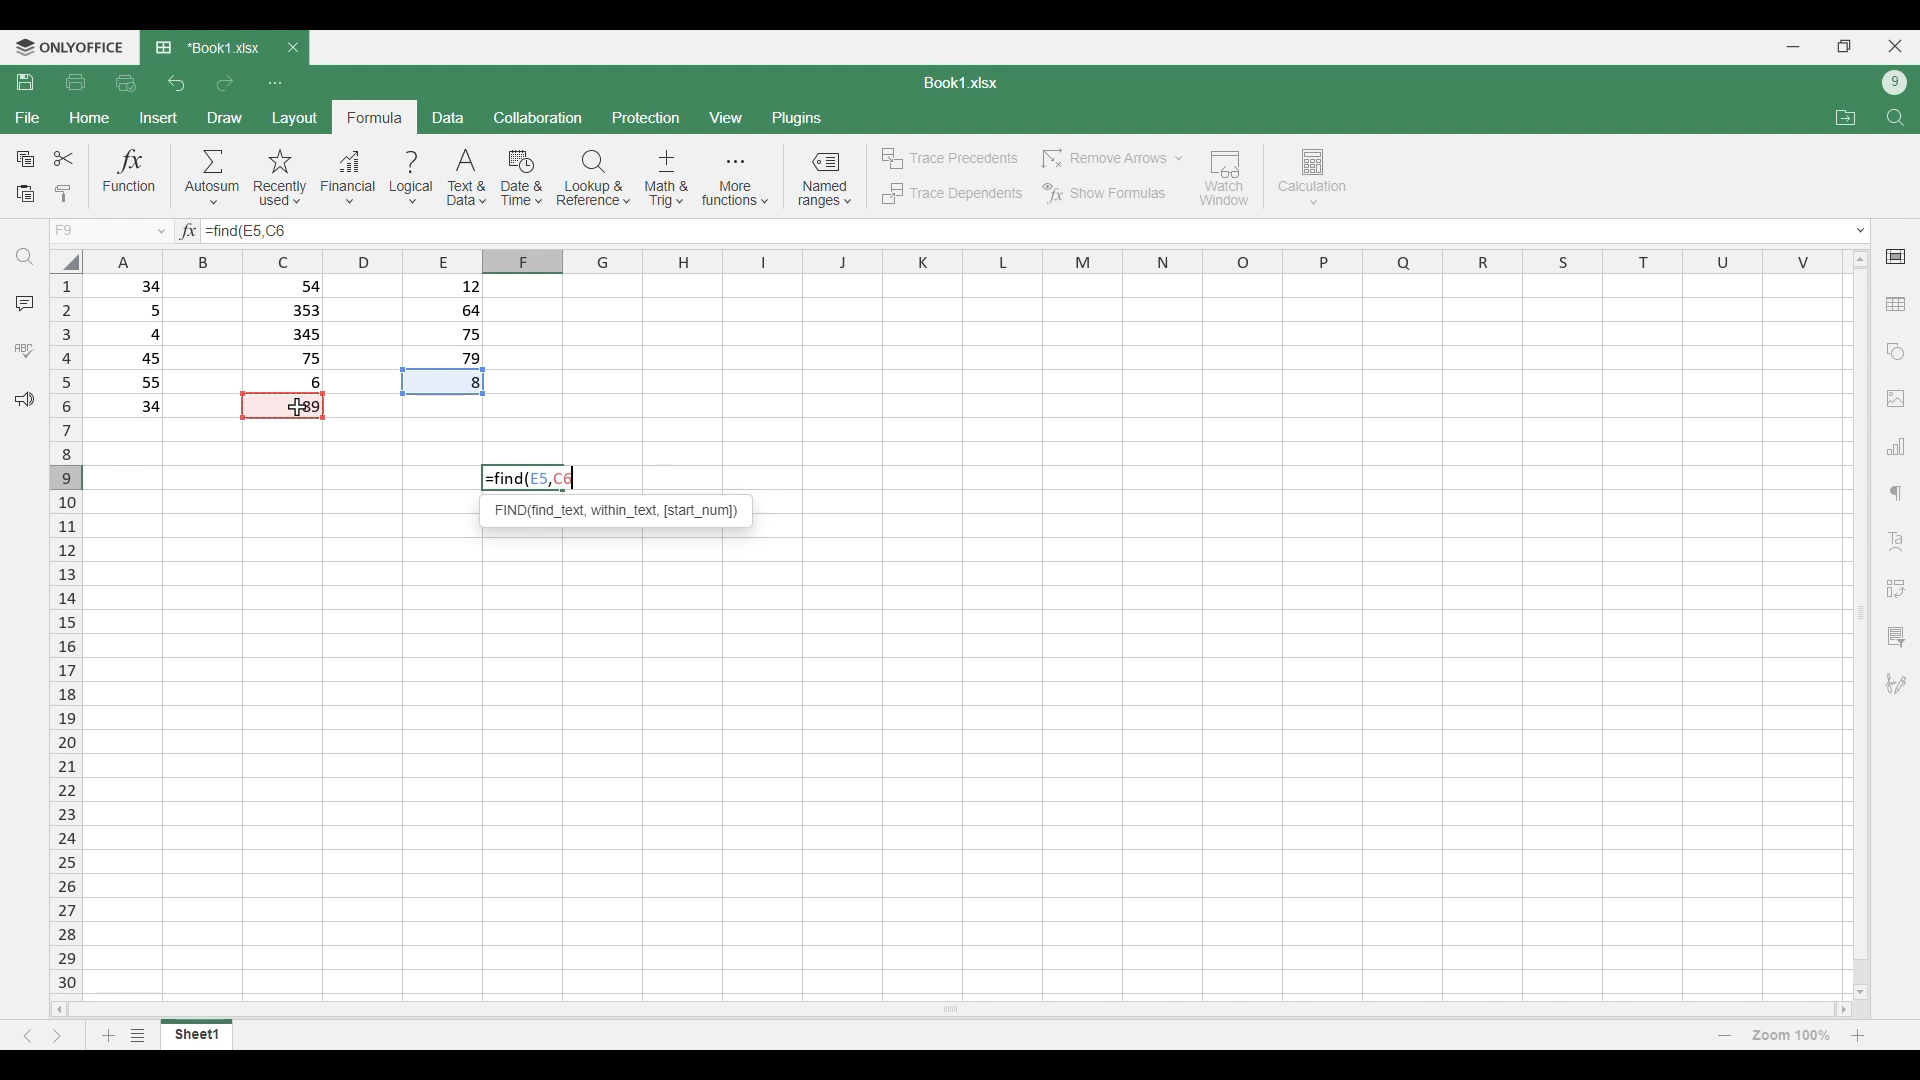  I want to click on Zoom in, so click(1858, 1035).